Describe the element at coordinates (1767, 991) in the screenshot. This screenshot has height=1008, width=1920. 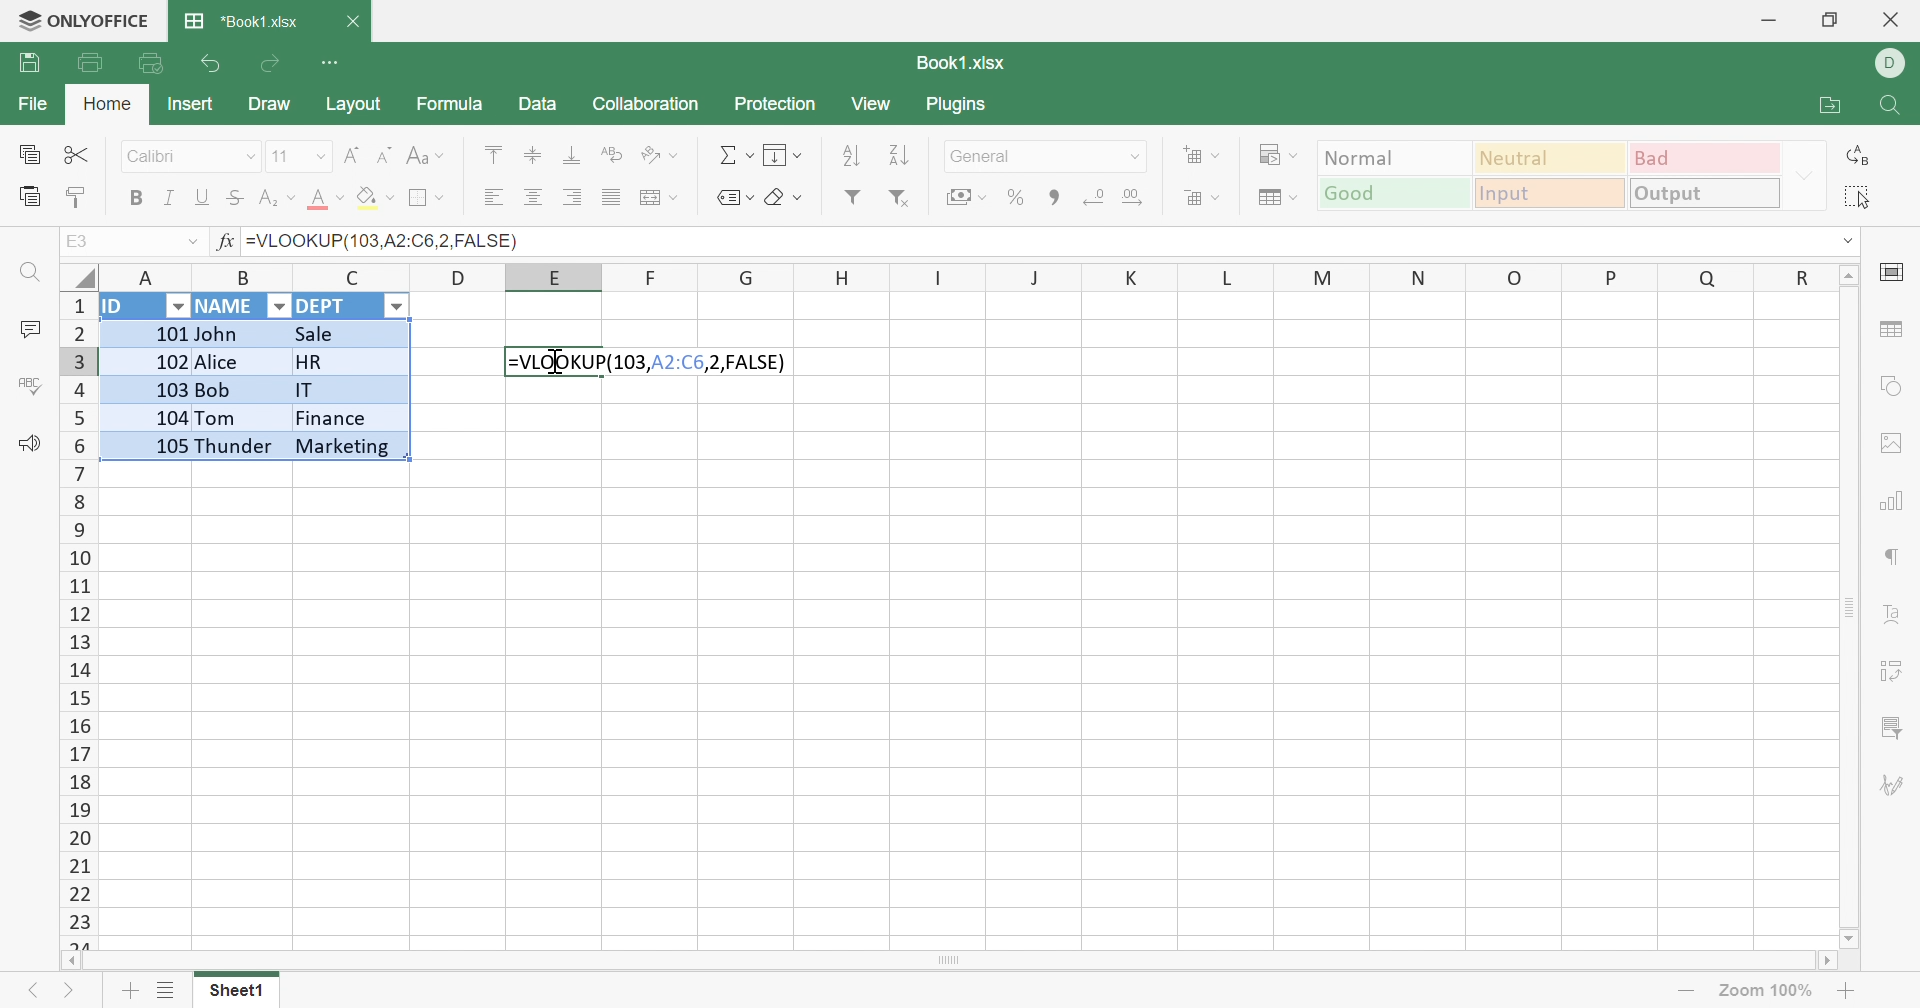
I see `Zoom 100%` at that location.